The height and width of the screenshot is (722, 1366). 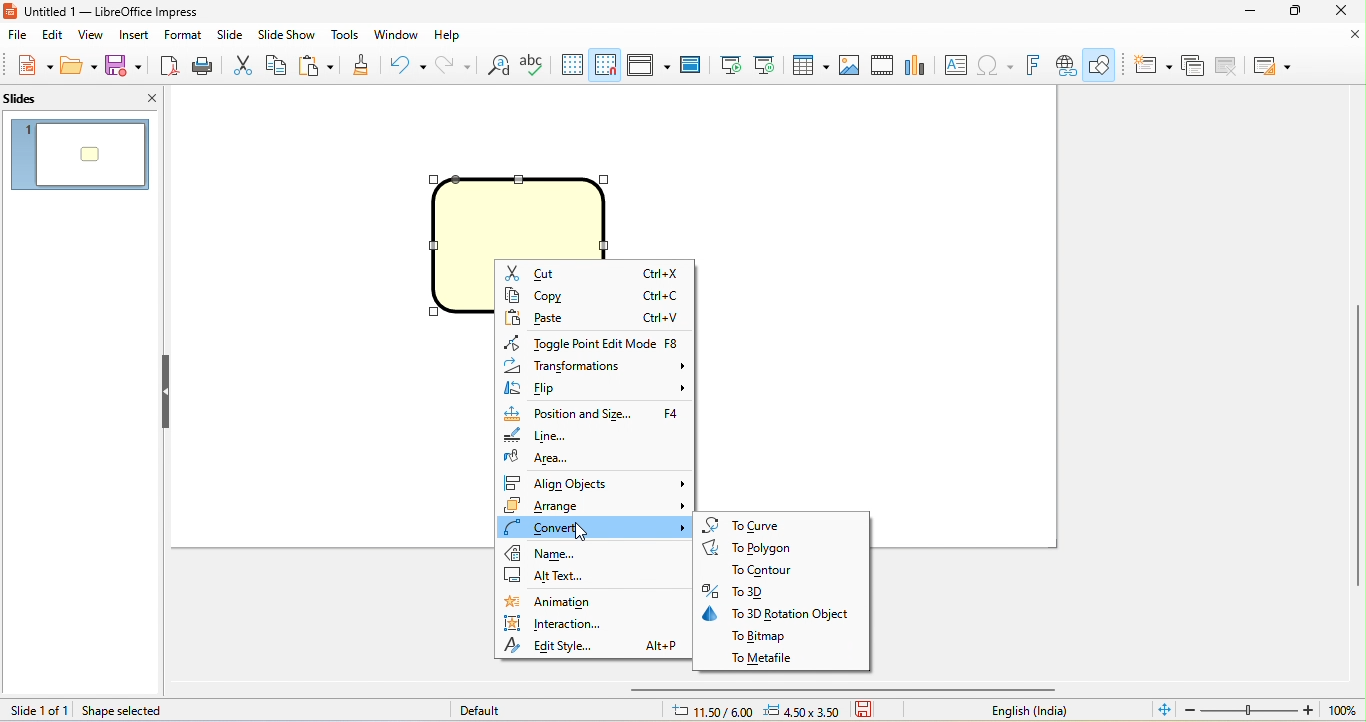 What do you see at coordinates (650, 64) in the screenshot?
I see `display view` at bounding box center [650, 64].